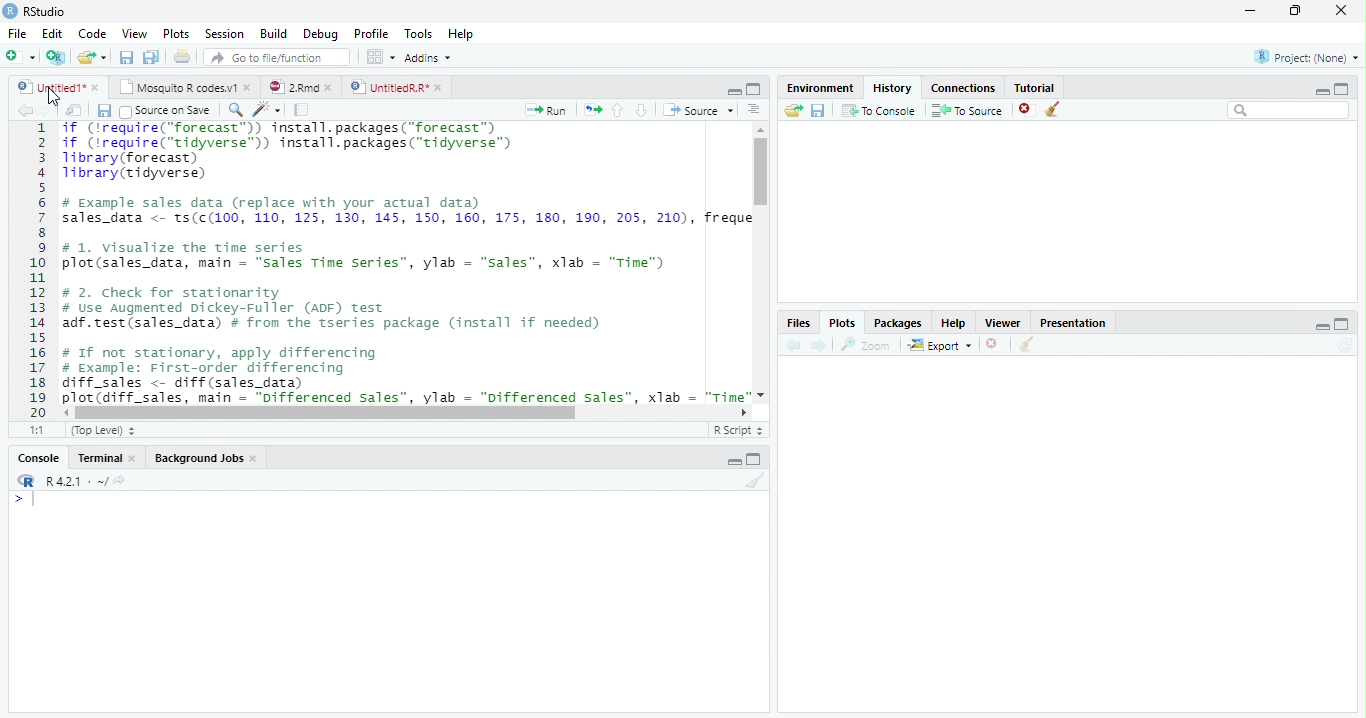 The width and height of the screenshot is (1366, 718). What do you see at coordinates (1073, 323) in the screenshot?
I see `Presentation` at bounding box center [1073, 323].